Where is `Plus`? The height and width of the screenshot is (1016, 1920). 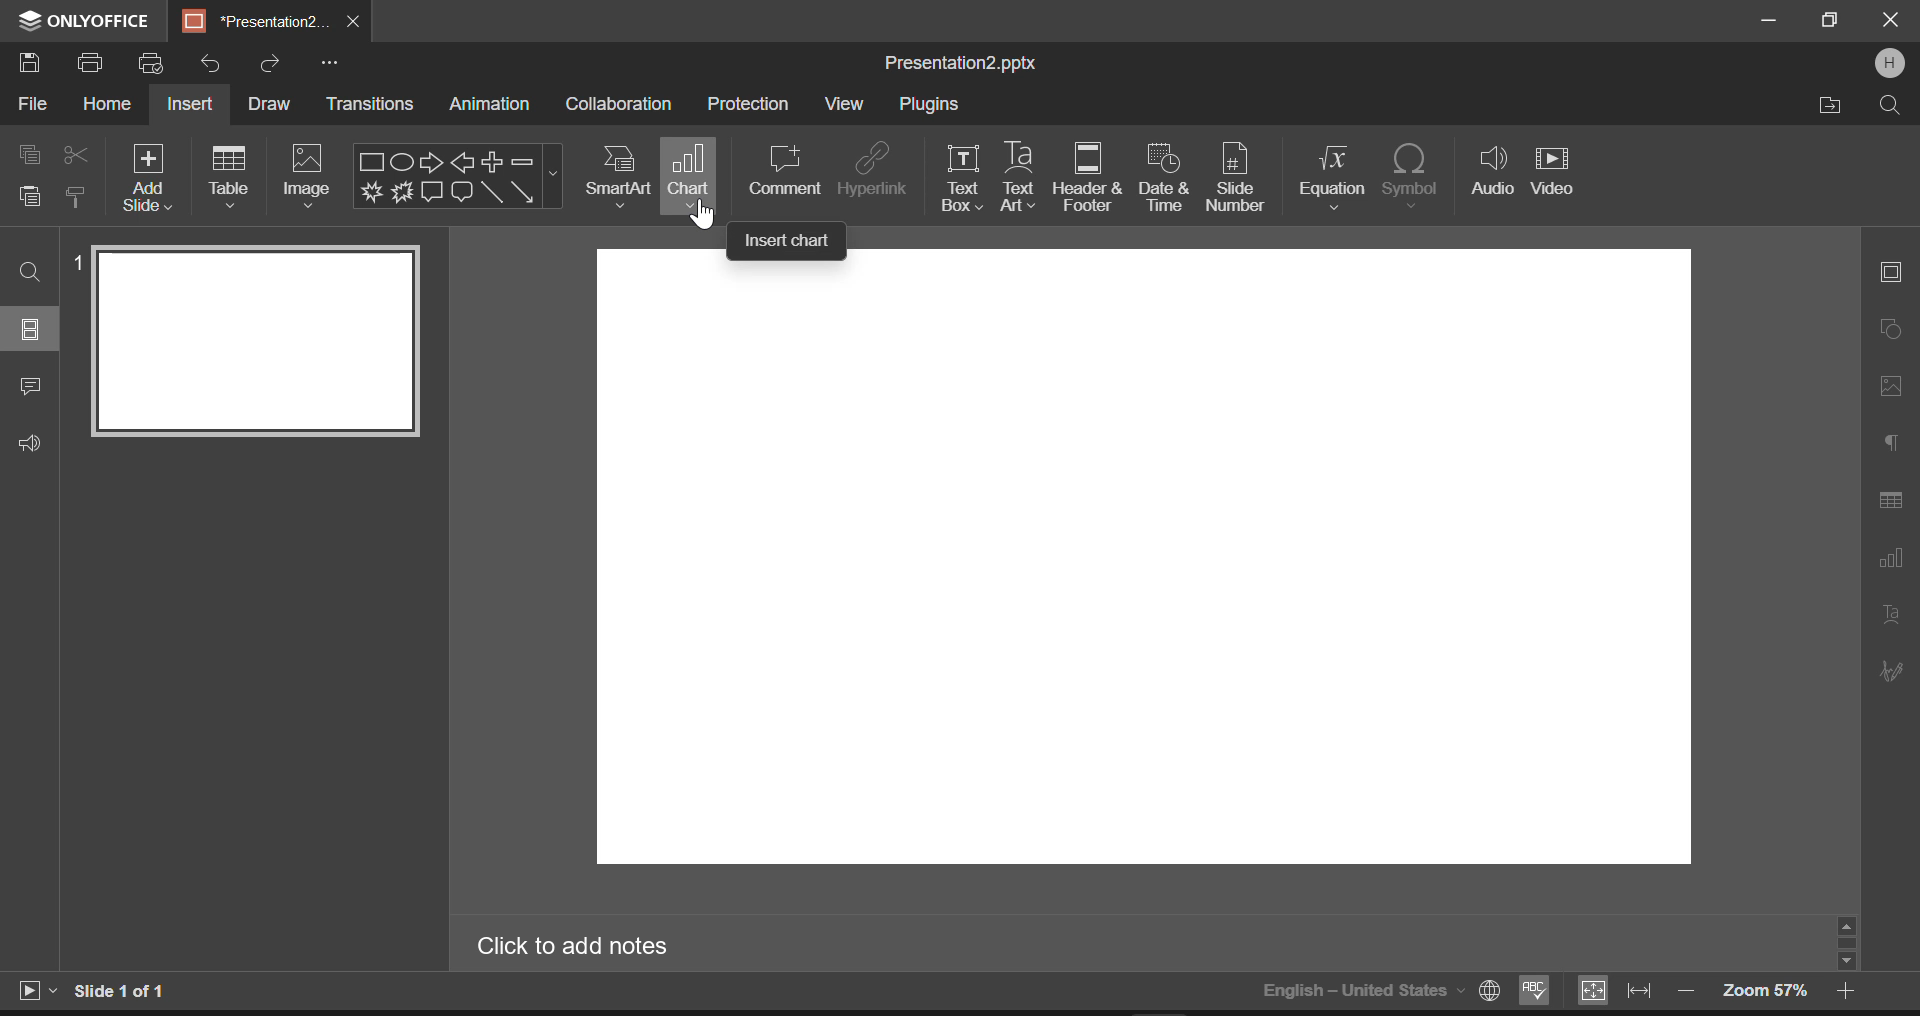 Plus is located at coordinates (492, 163).